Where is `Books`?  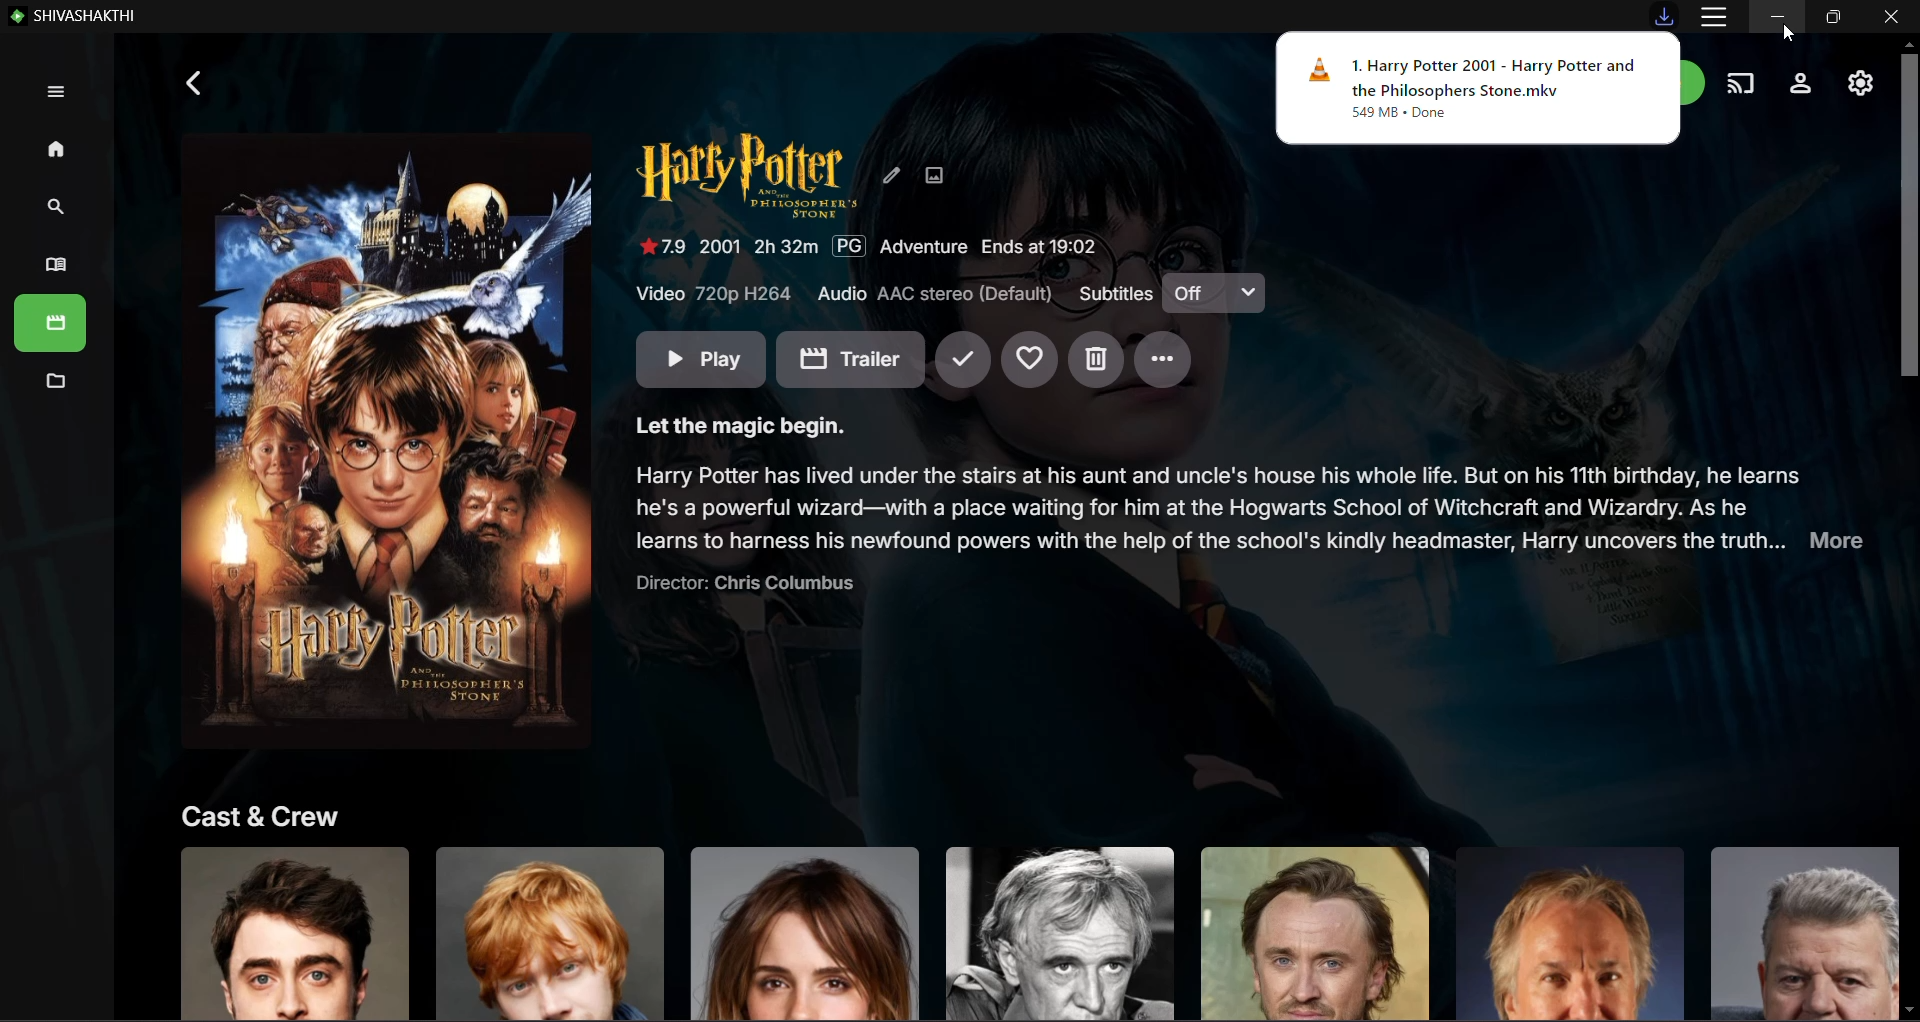 Books is located at coordinates (51, 323).